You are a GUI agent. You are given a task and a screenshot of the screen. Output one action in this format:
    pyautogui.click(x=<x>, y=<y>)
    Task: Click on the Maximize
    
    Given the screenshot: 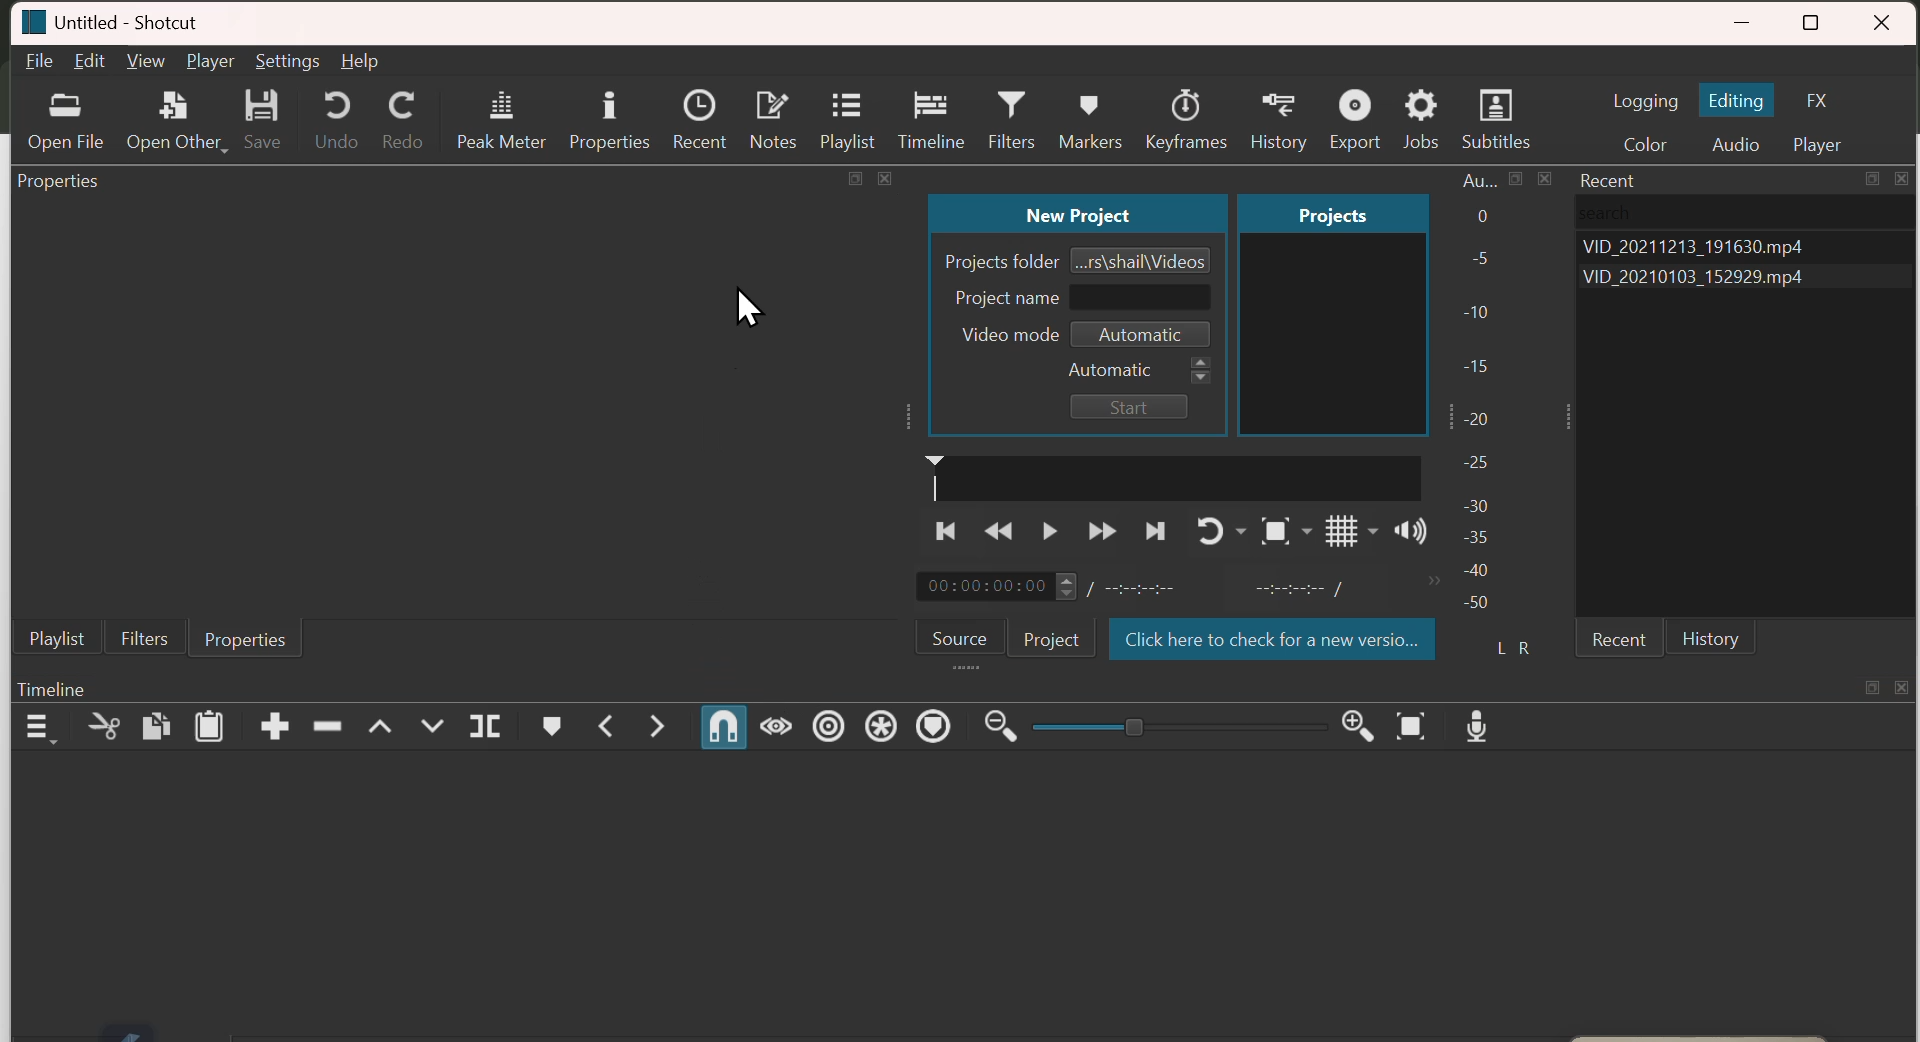 What is the action you would take?
    pyautogui.click(x=1517, y=179)
    